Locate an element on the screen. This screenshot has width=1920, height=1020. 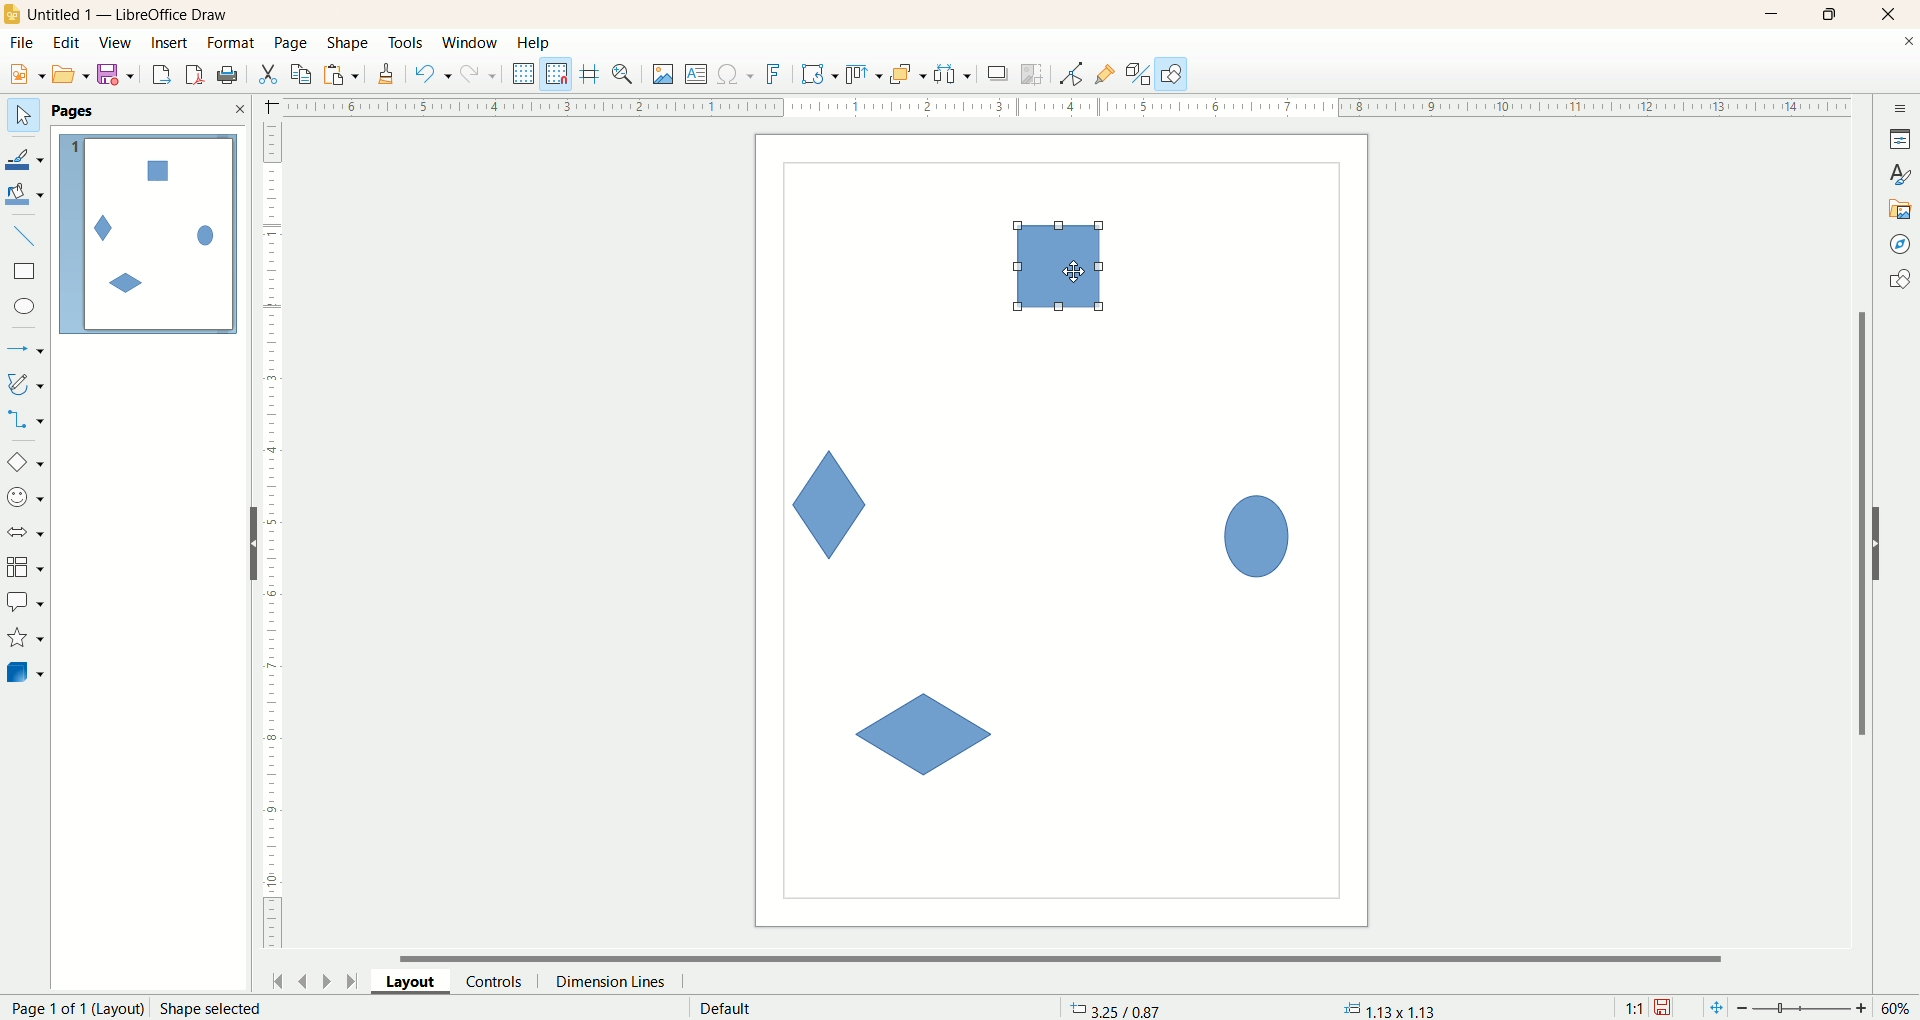
clone formatting is located at coordinates (387, 71).